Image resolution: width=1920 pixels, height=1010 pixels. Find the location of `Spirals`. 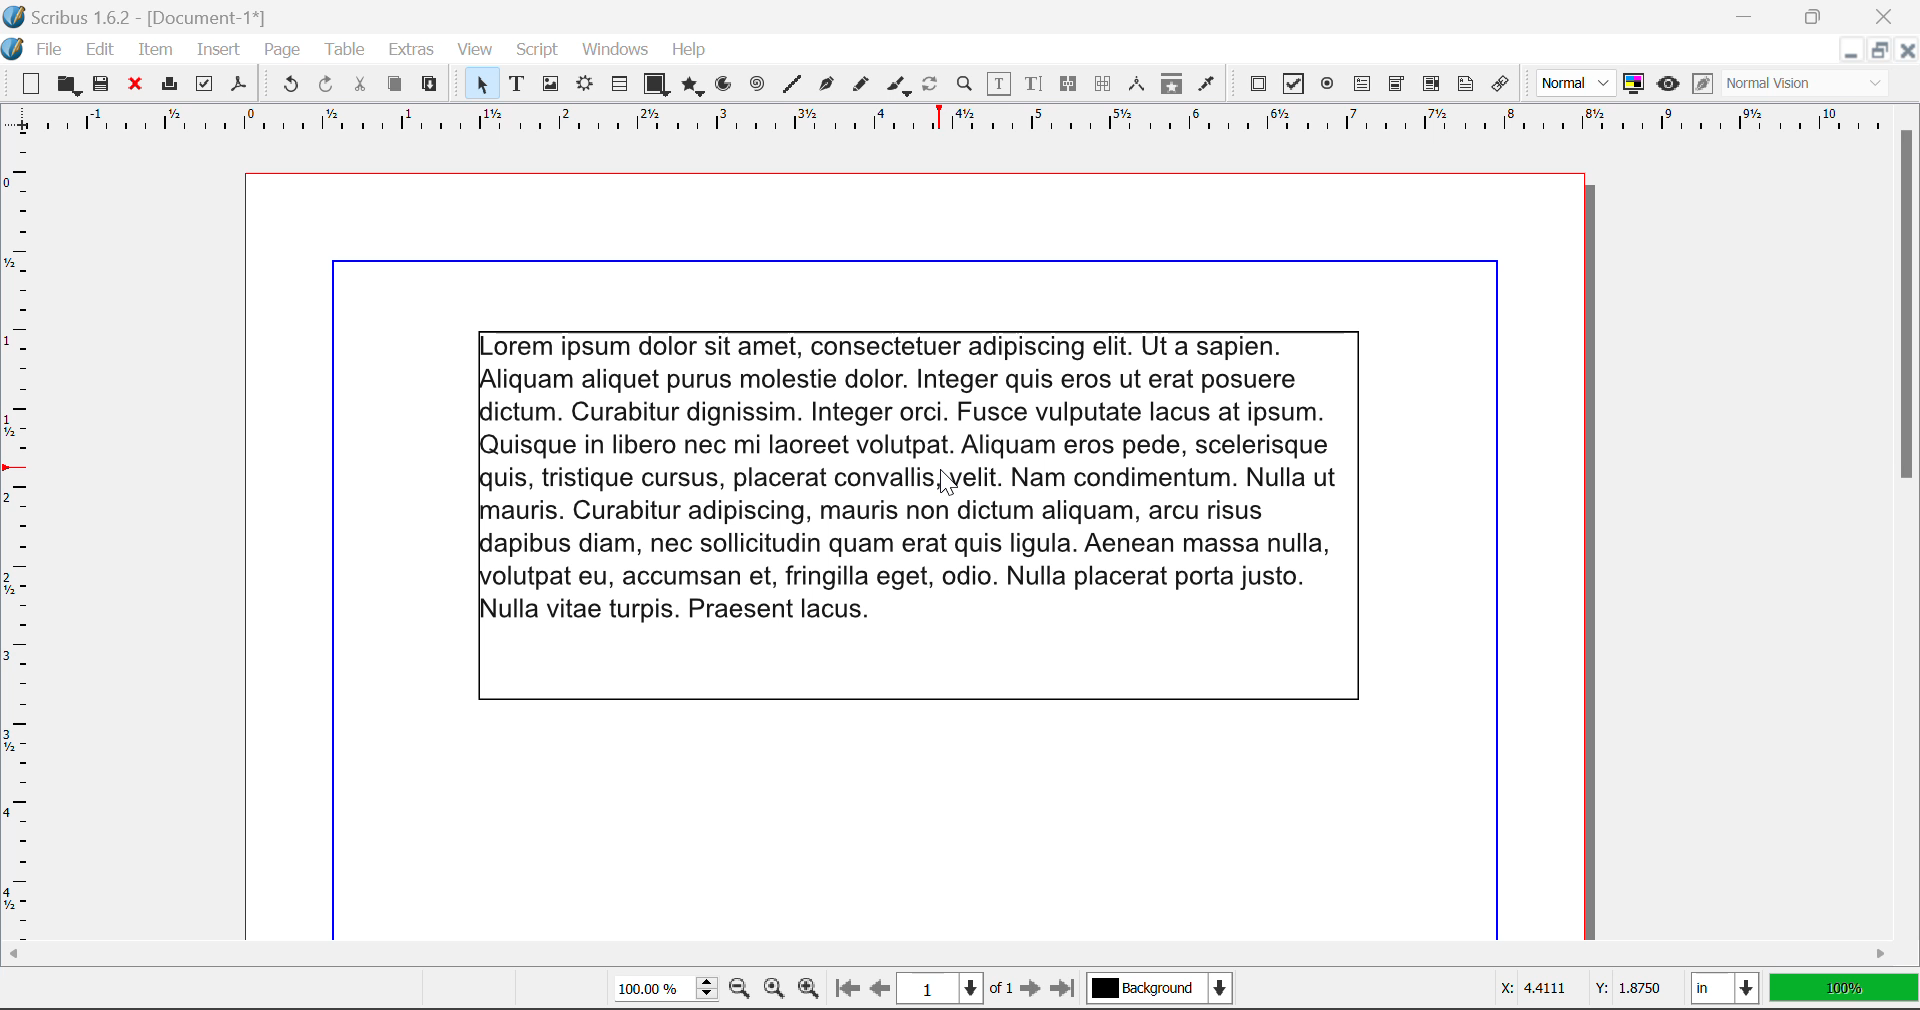

Spirals is located at coordinates (756, 86).